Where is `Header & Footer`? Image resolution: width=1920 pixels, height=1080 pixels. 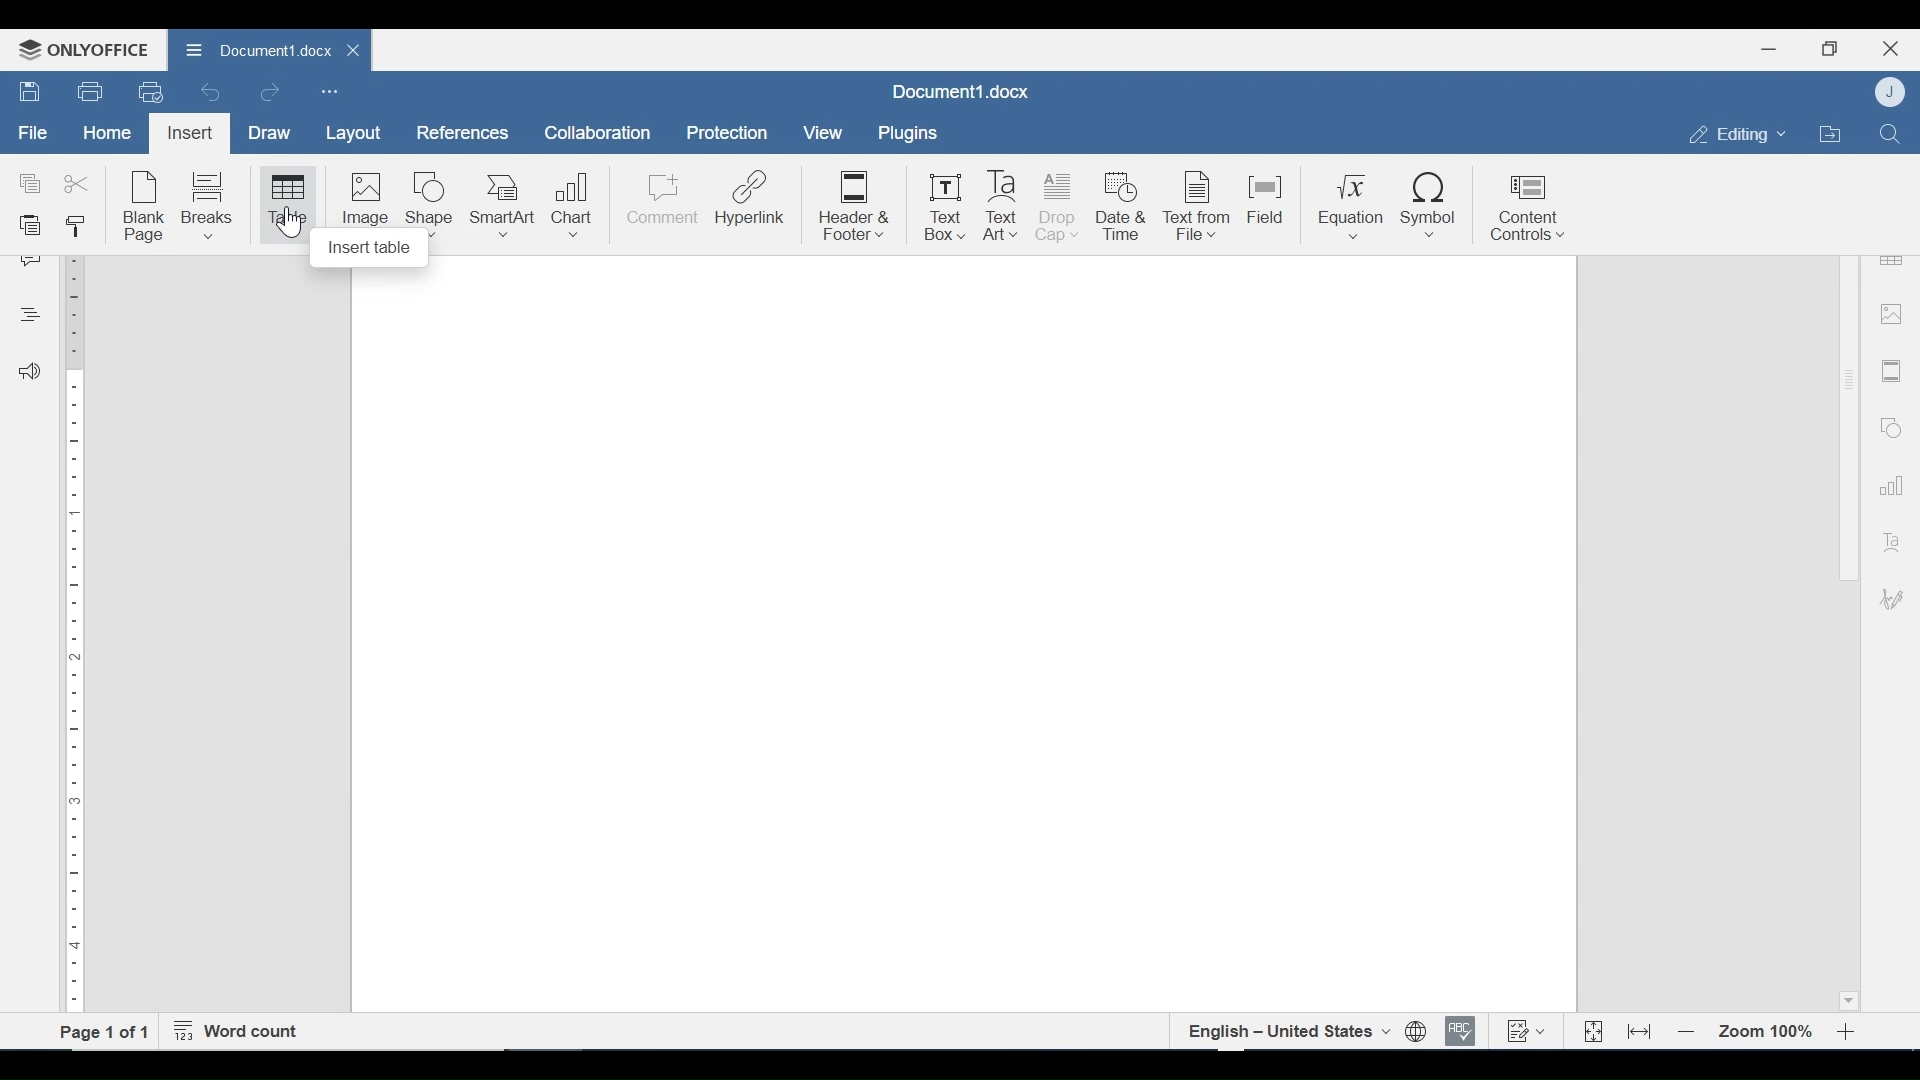
Header & Footer is located at coordinates (854, 208).